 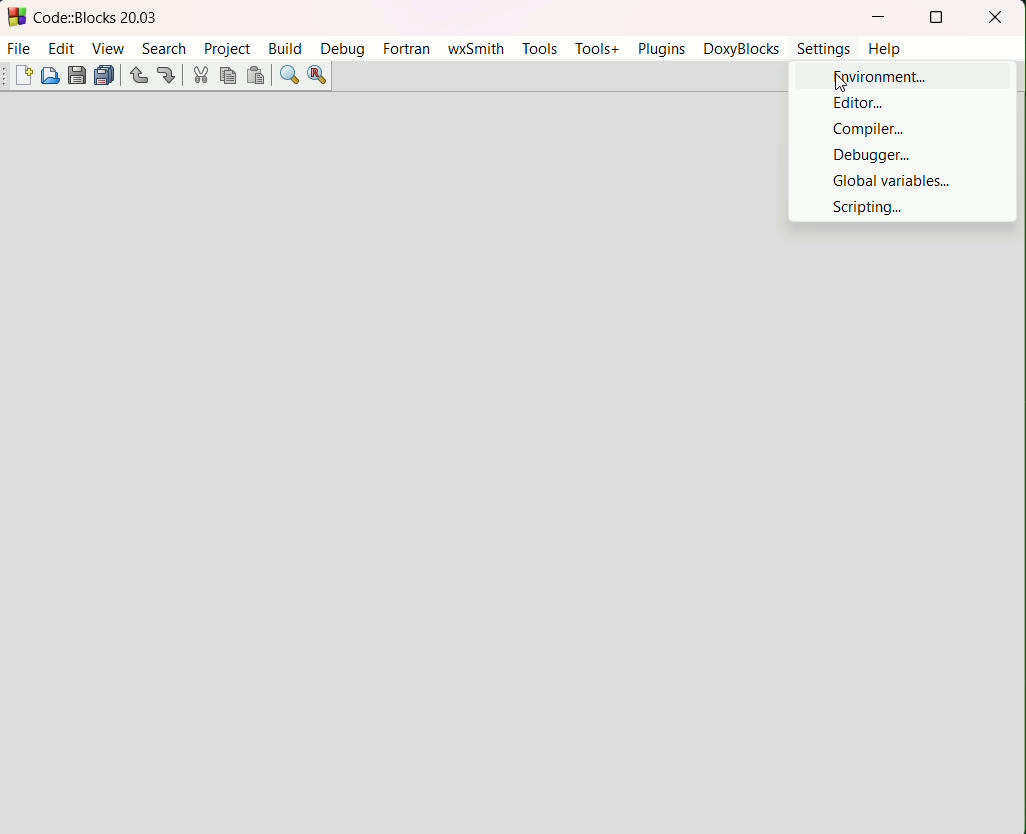 What do you see at coordinates (60, 47) in the screenshot?
I see `edit` at bounding box center [60, 47].